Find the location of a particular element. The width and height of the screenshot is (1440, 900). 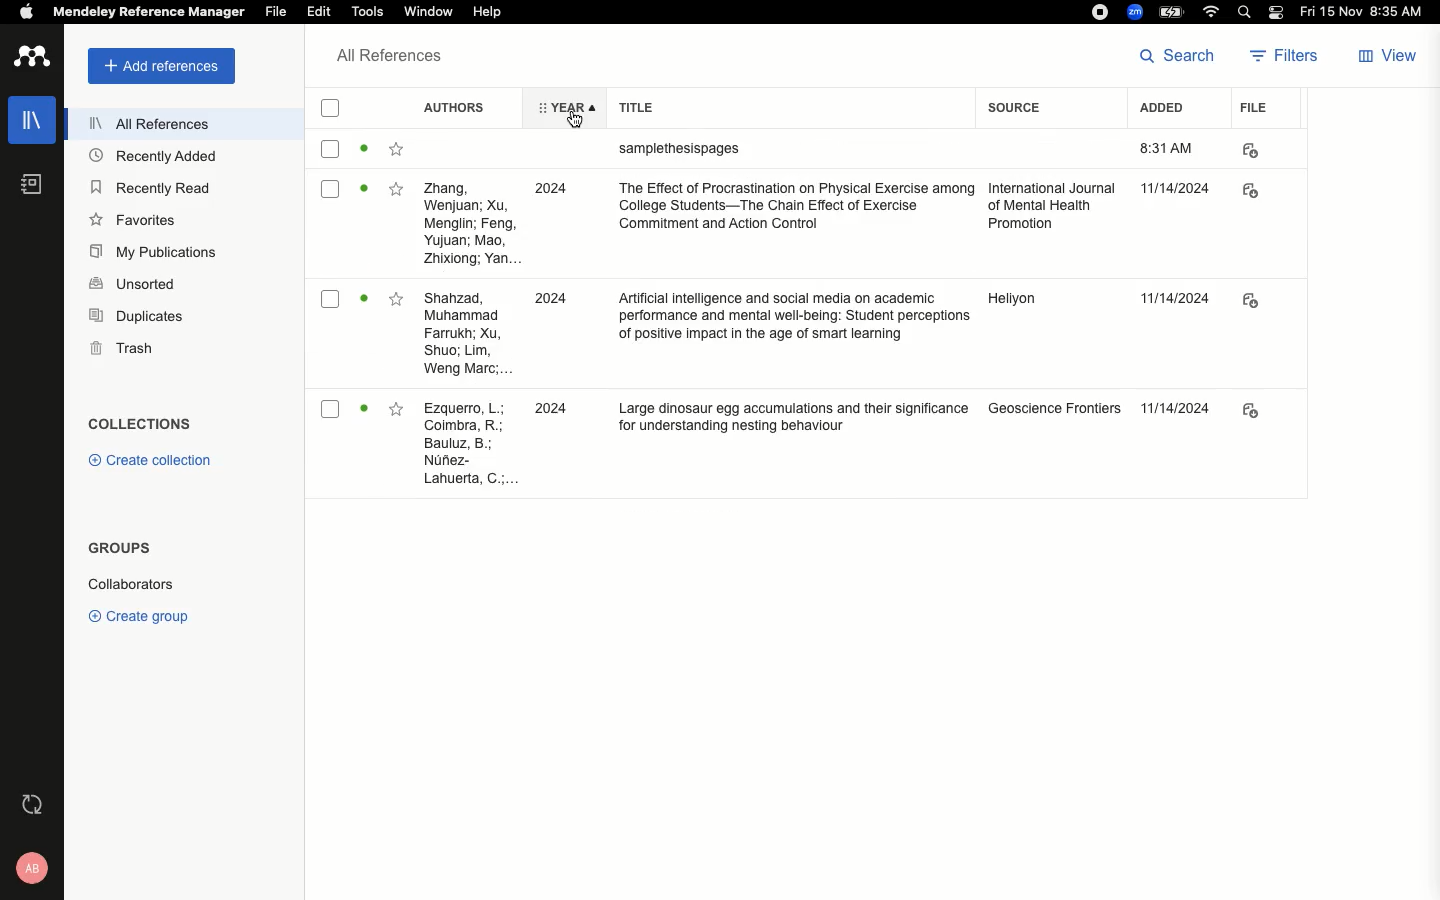

Unsorted is located at coordinates (135, 285).